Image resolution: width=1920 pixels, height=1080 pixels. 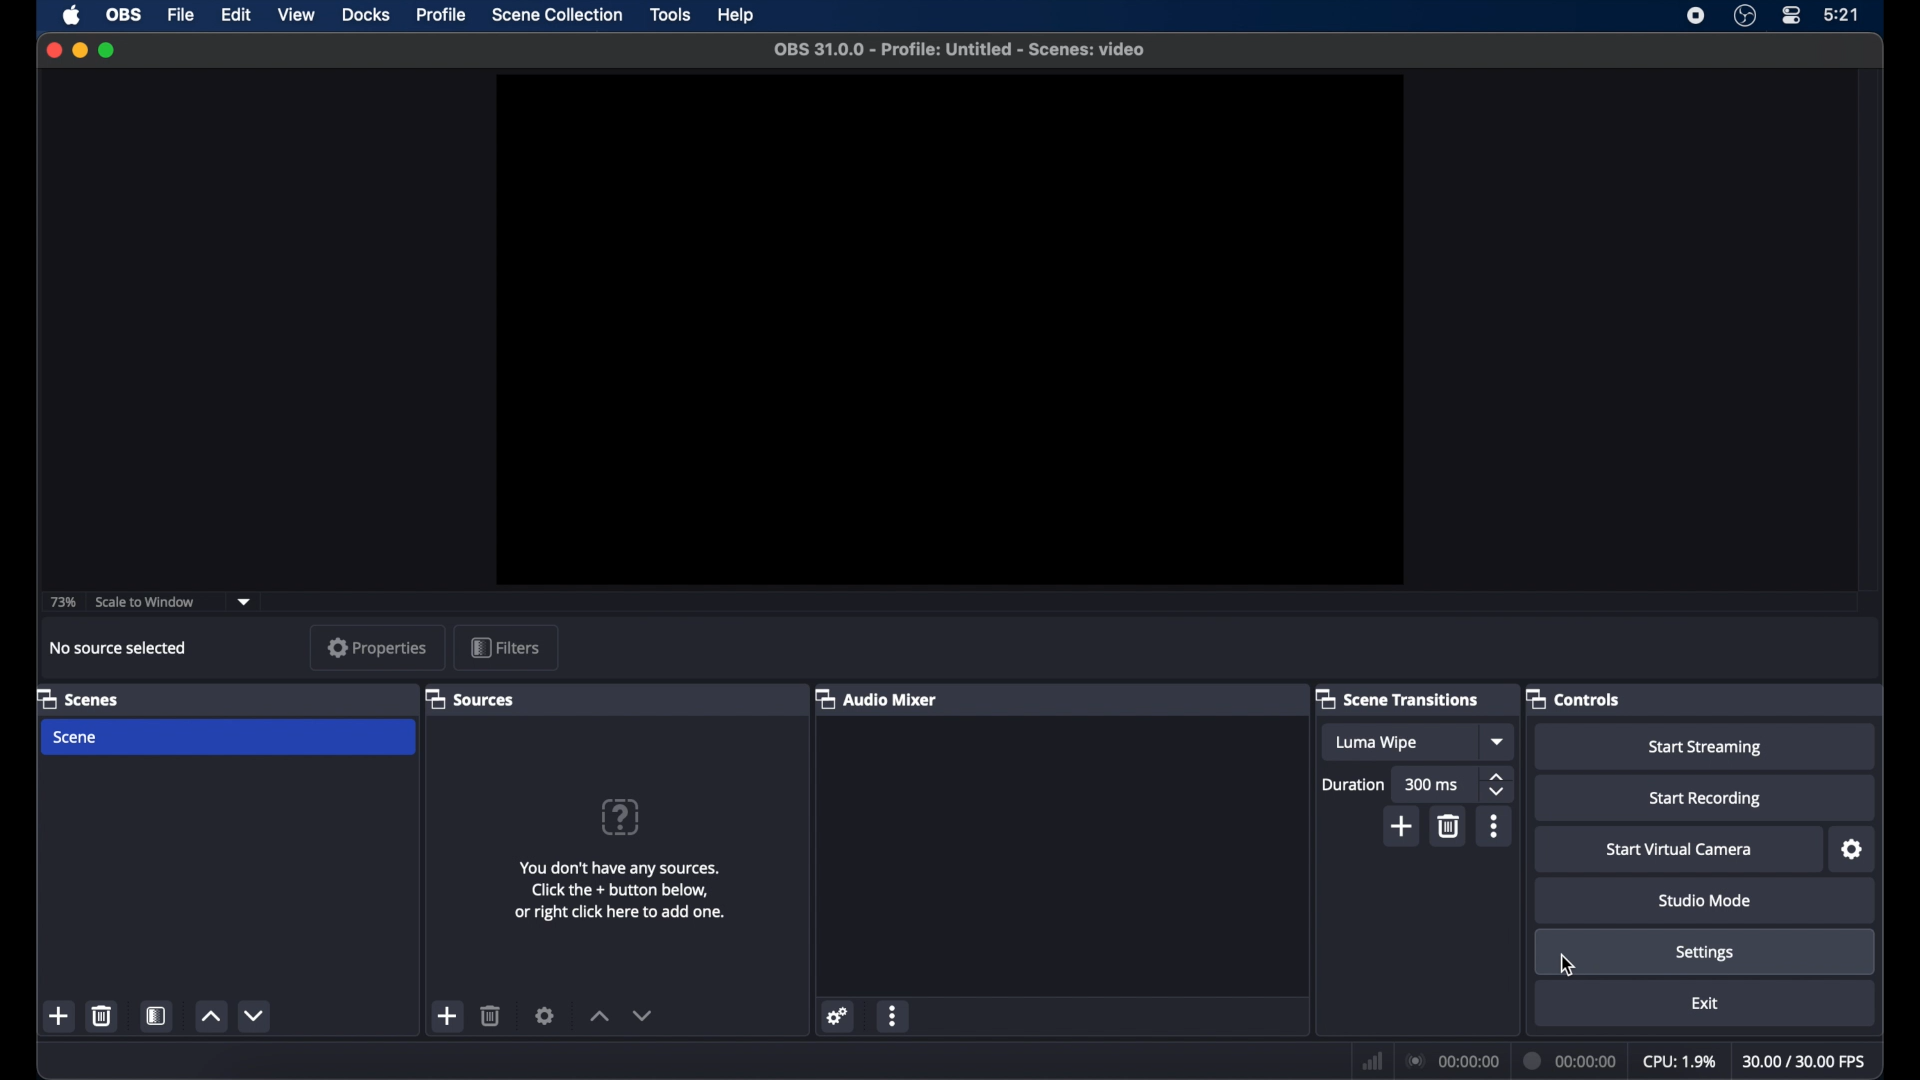 What do you see at coordinates (1572, 1059) in the screenshot?
I see `duration` at bounding box center [1572, 1059].